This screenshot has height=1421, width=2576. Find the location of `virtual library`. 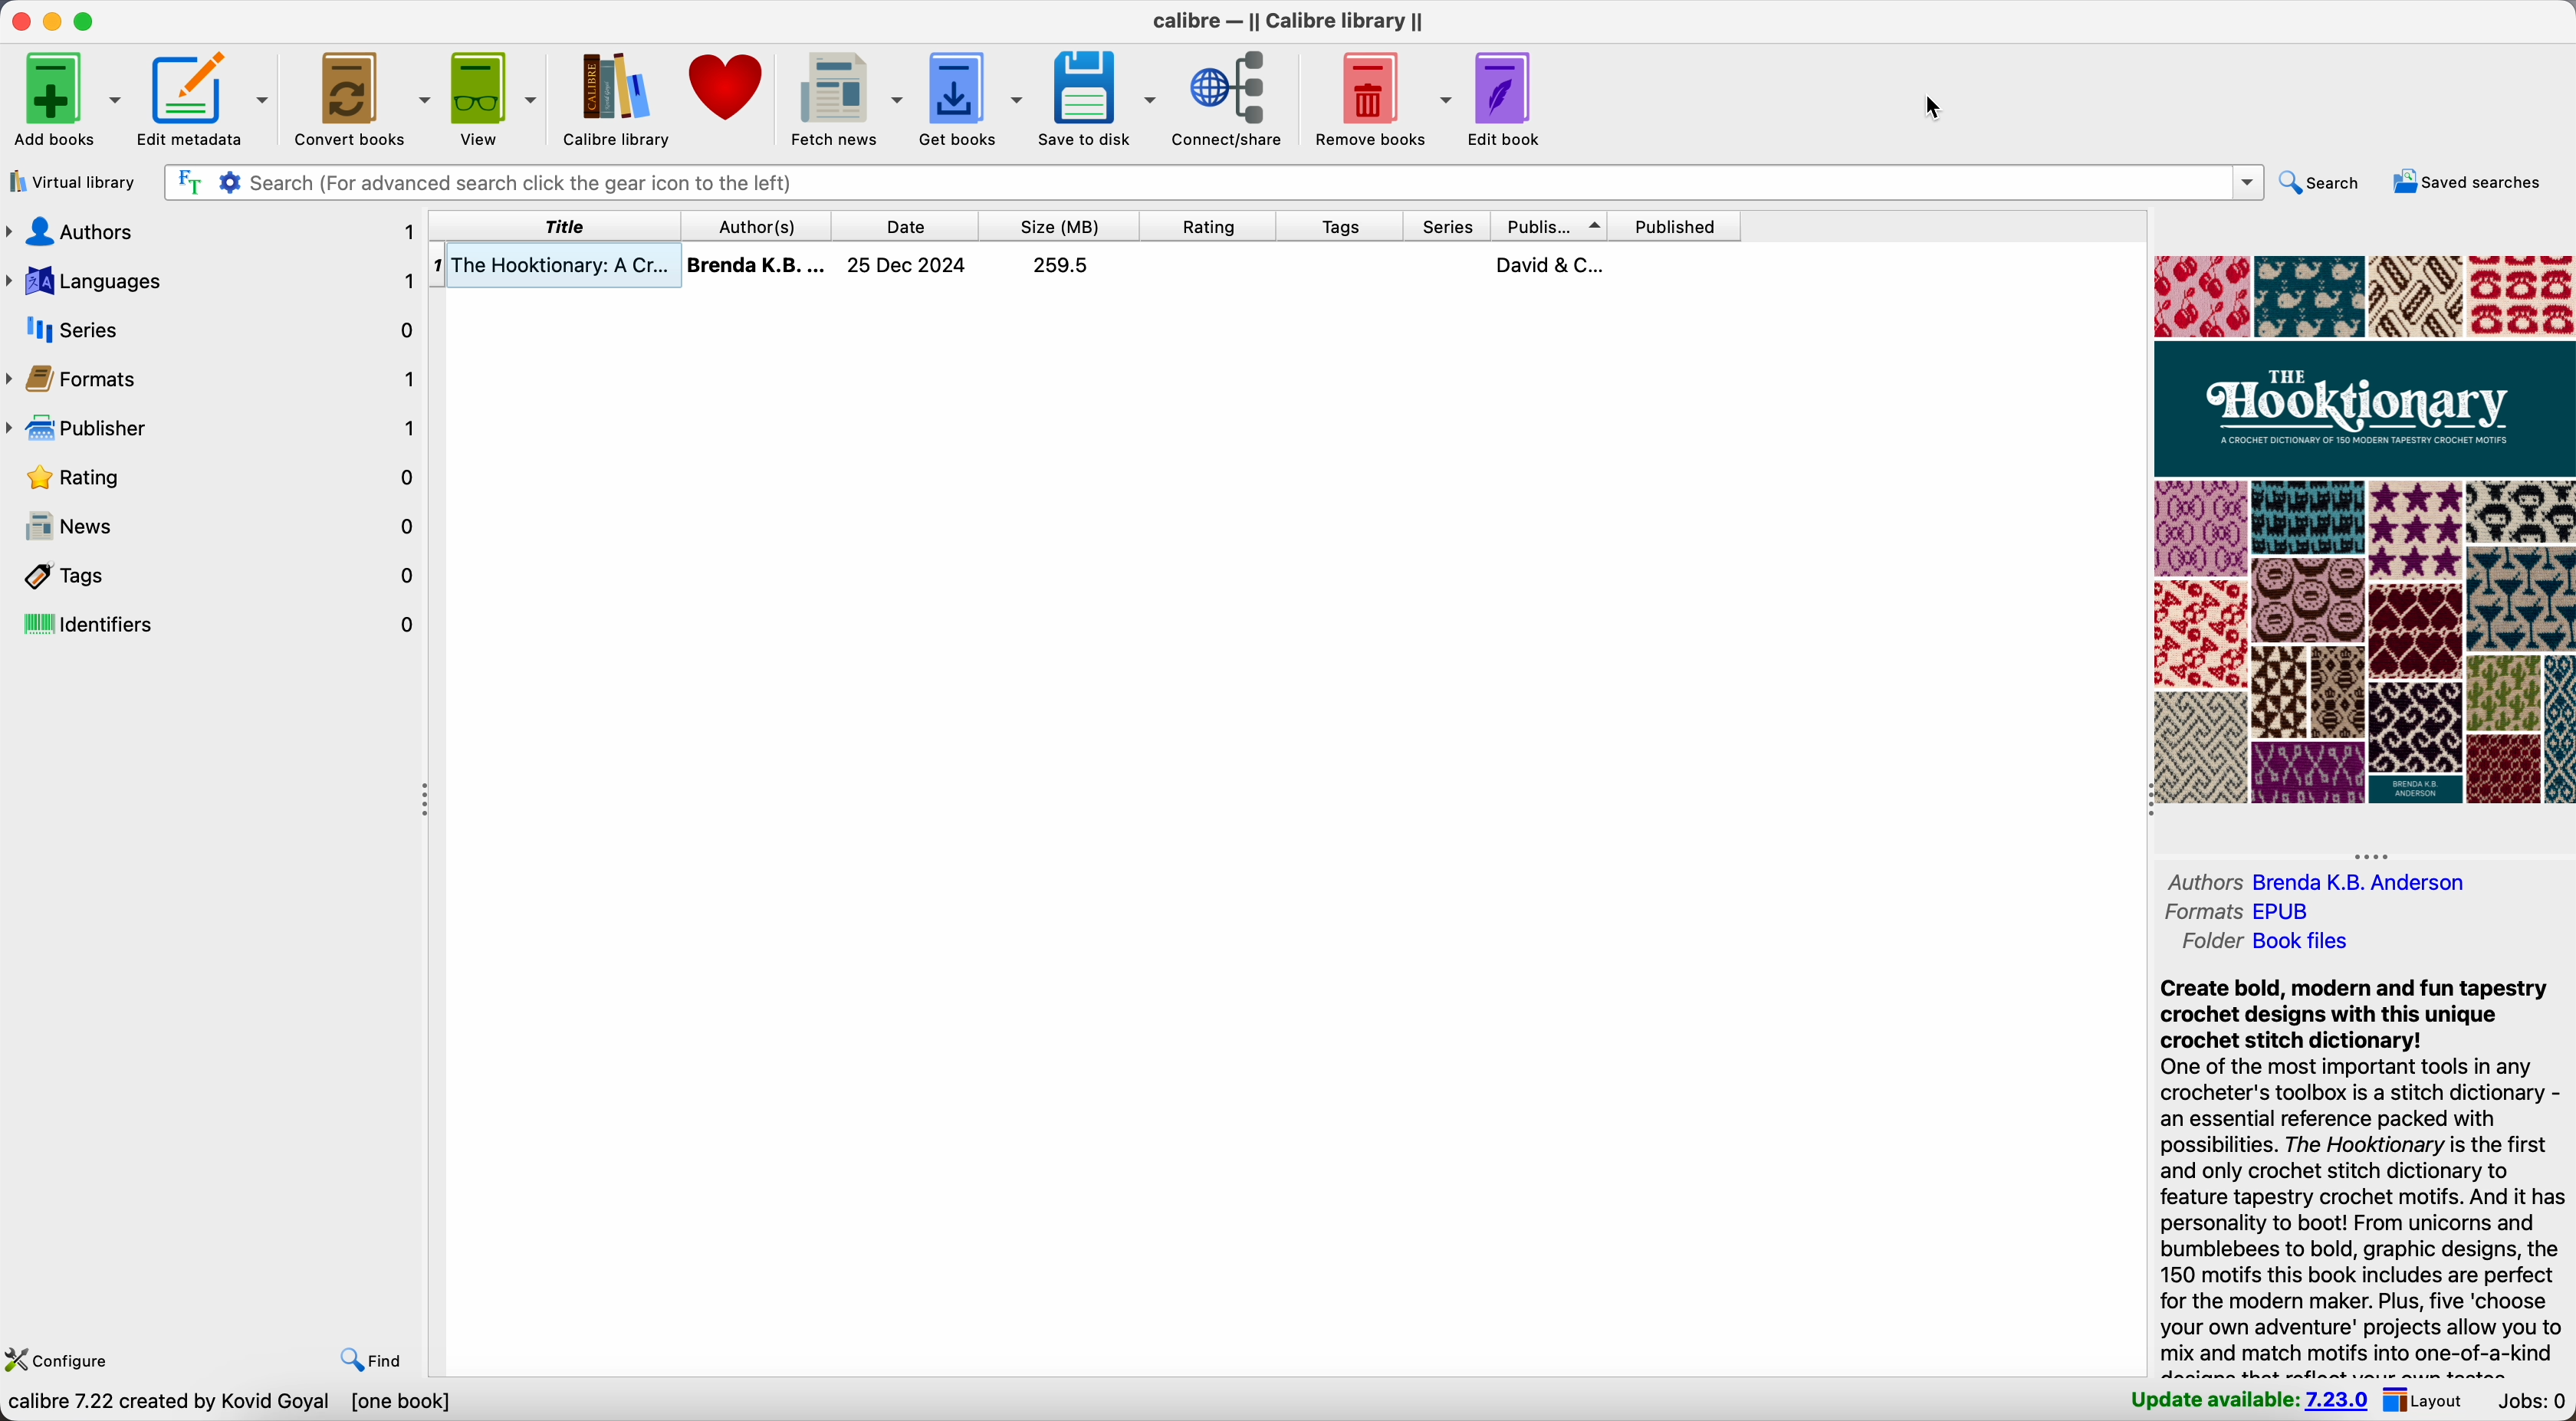

virtual library is located at coordinates (73, 184).